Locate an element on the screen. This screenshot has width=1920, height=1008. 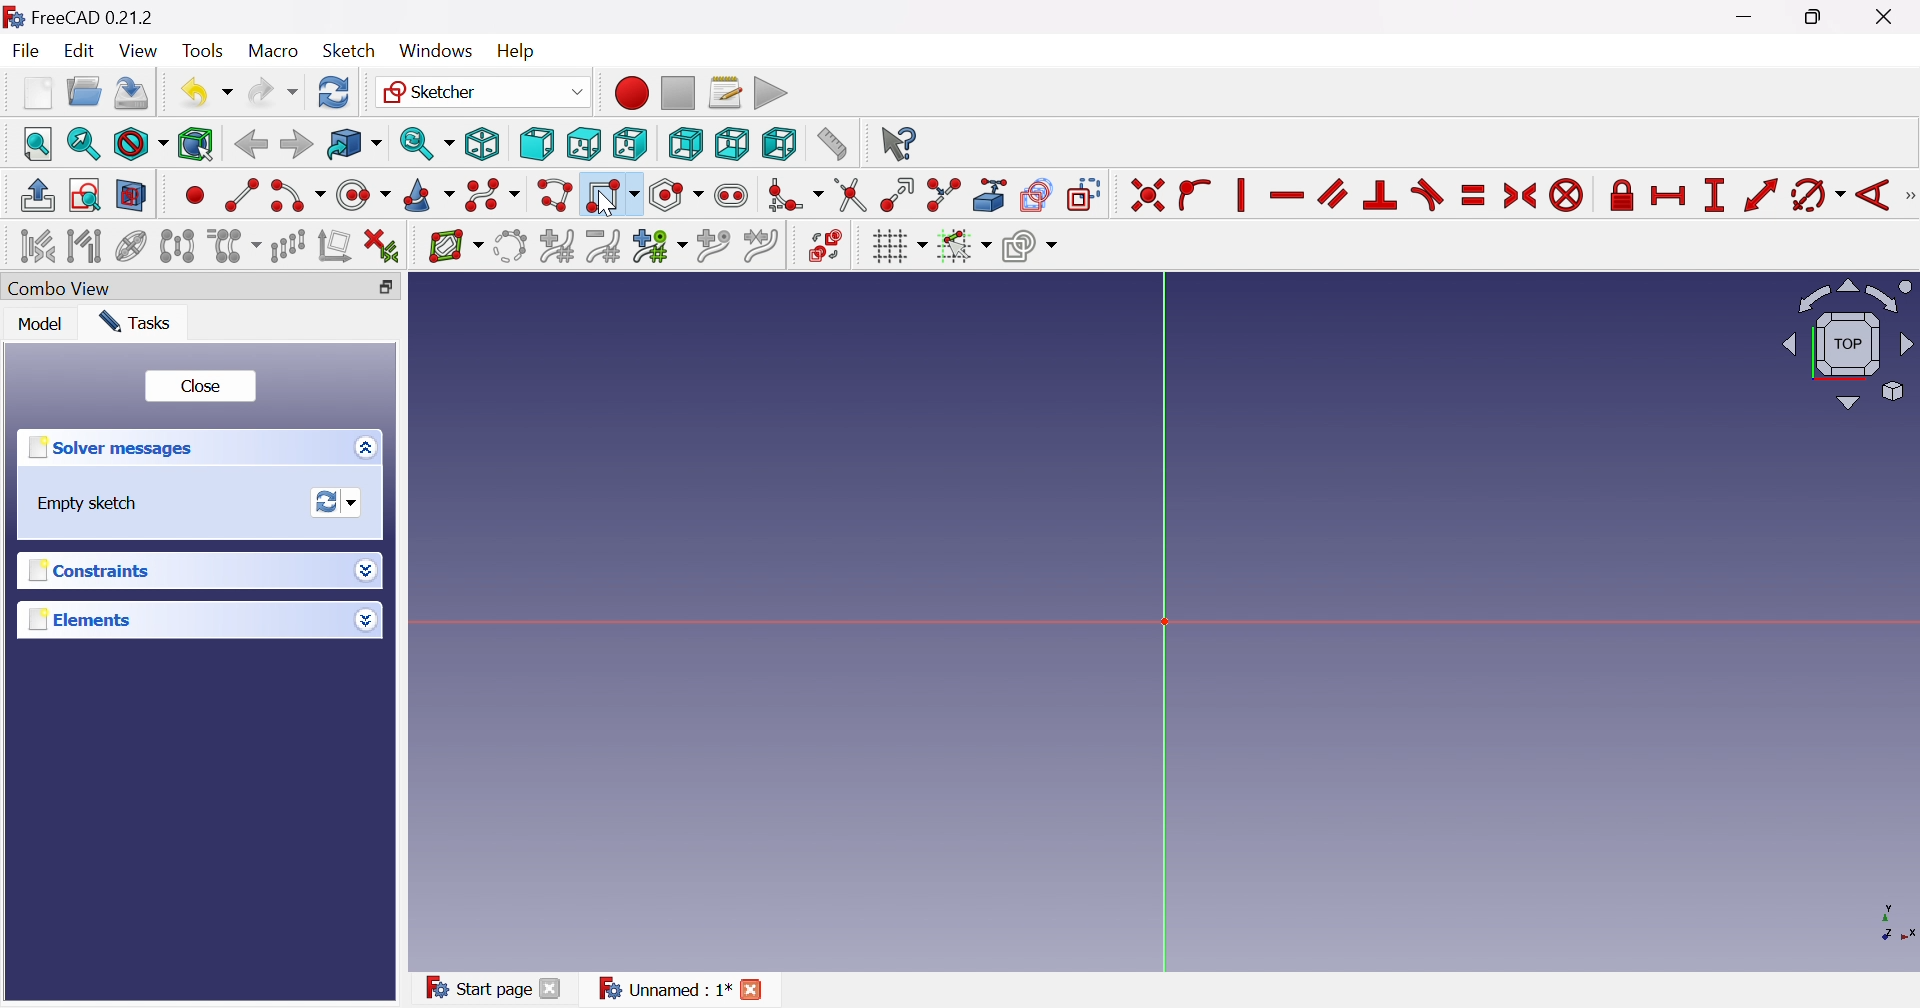
Forward is located at coordinates (297, 144).